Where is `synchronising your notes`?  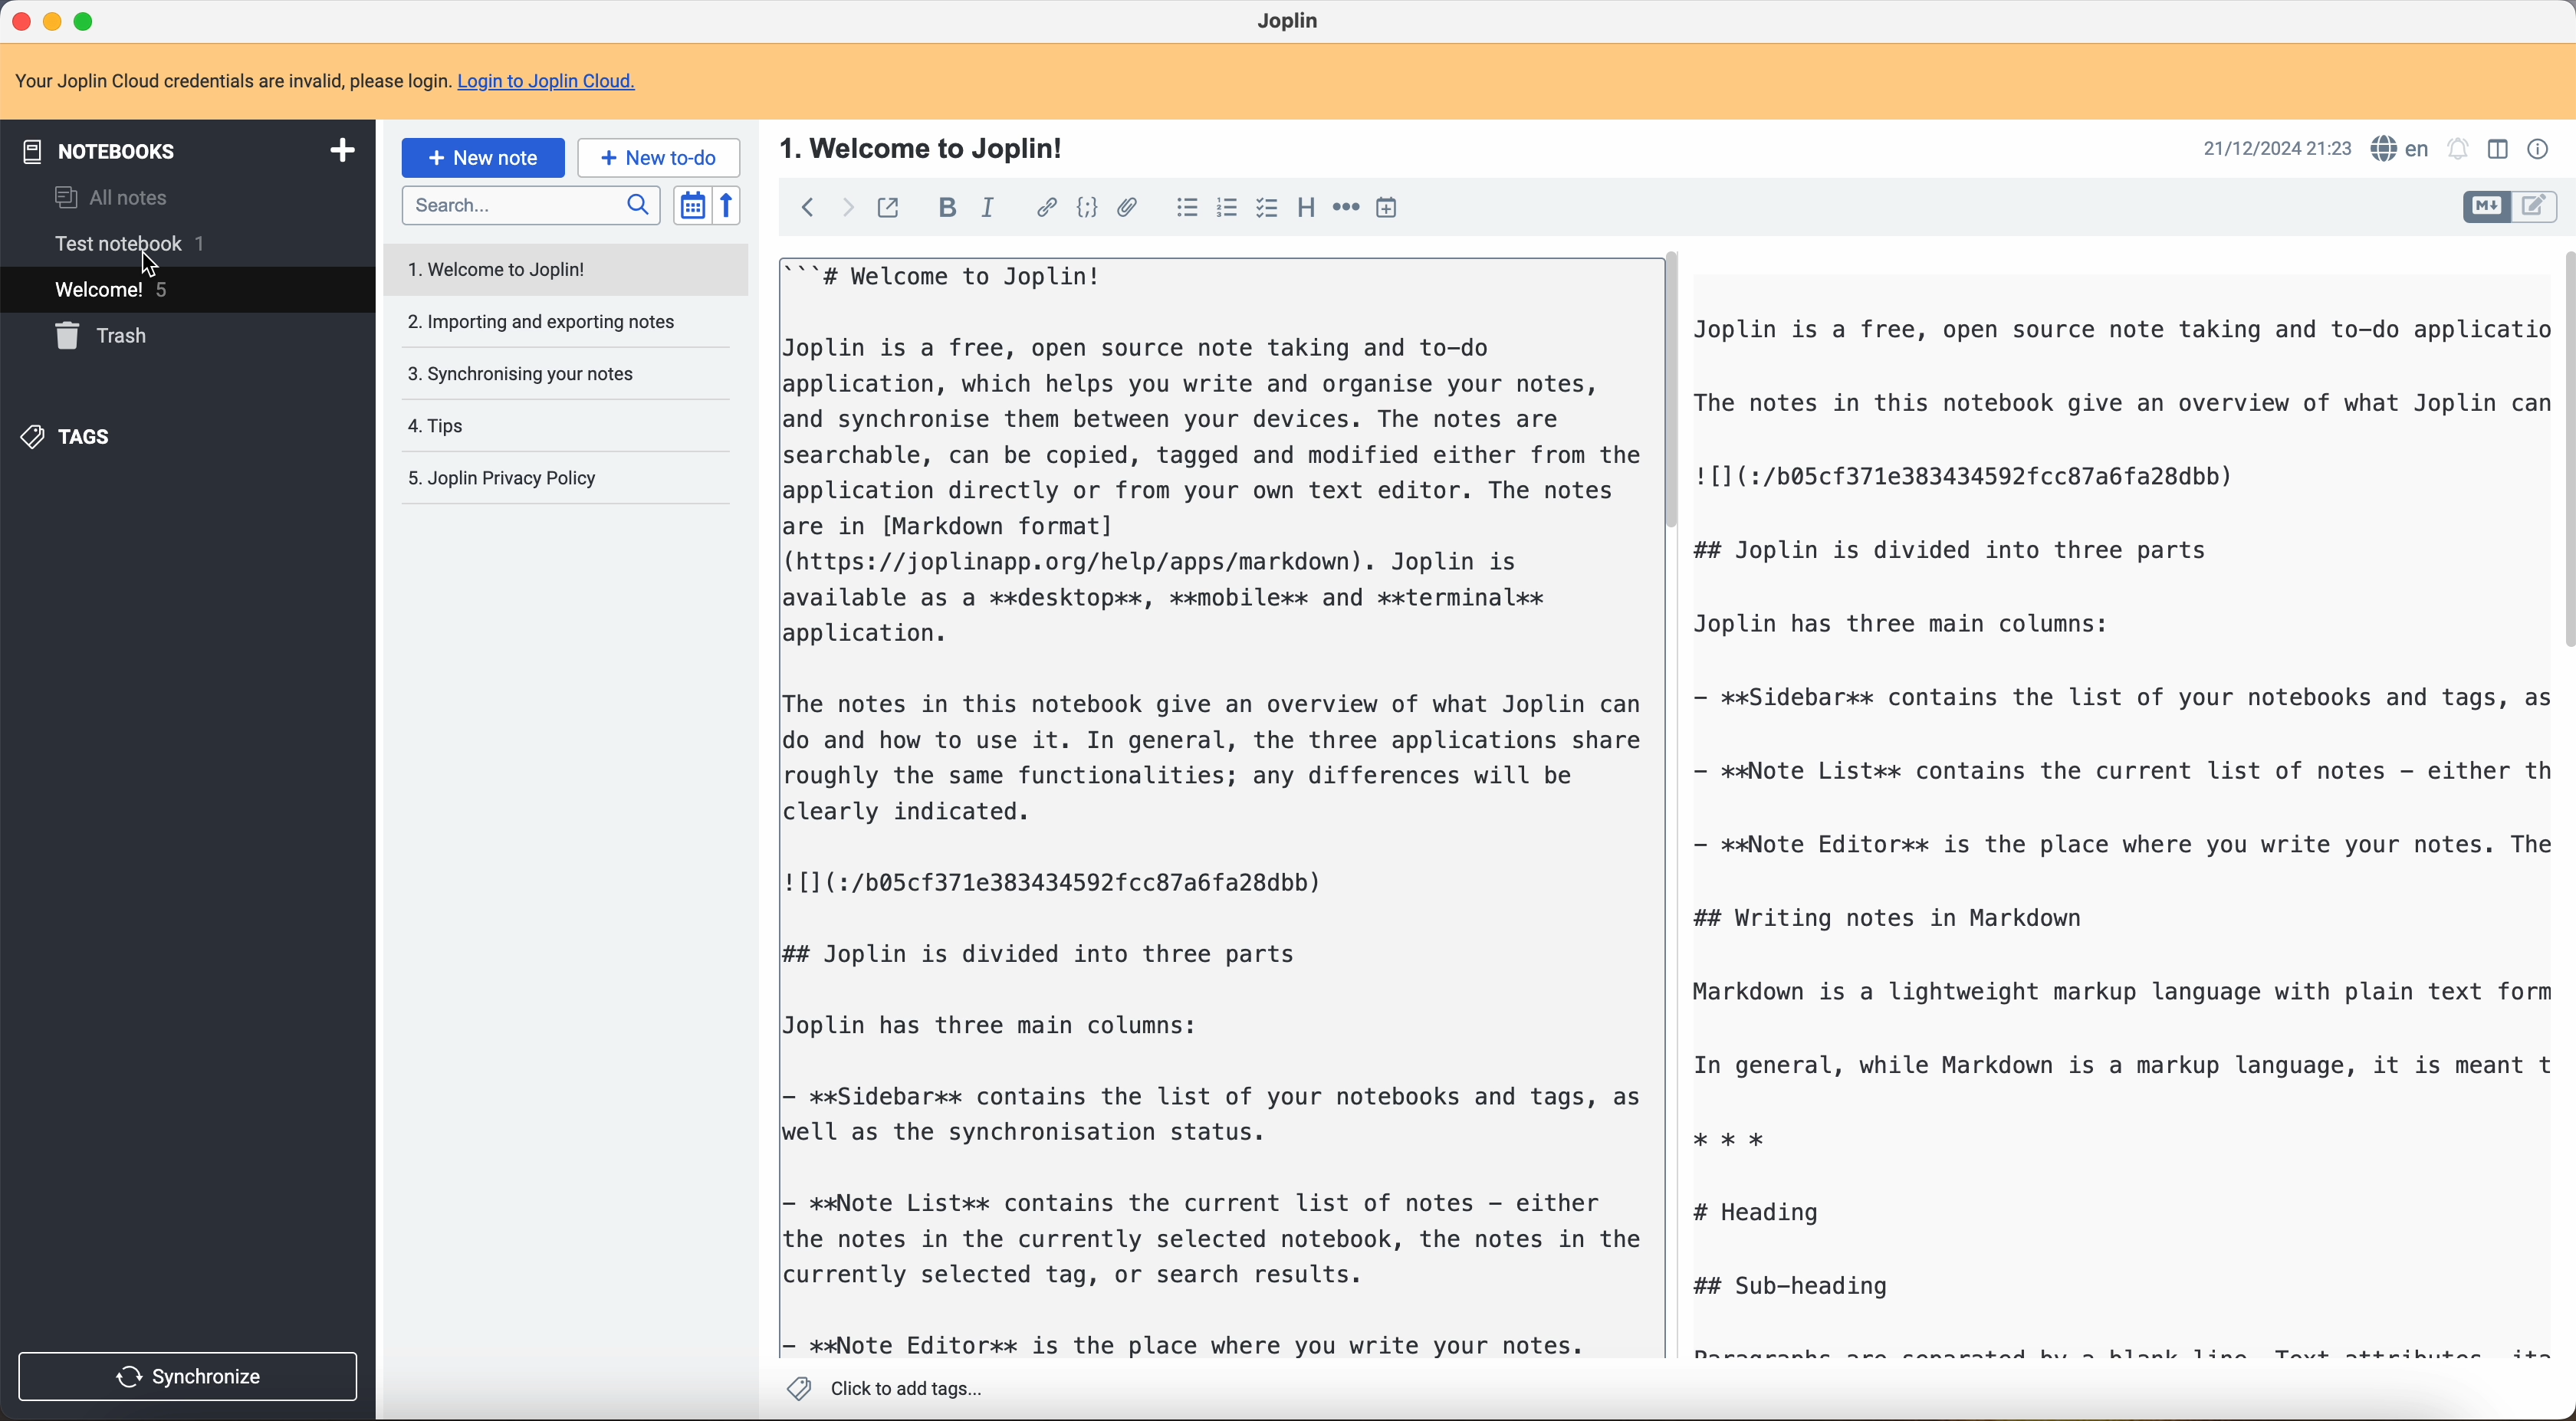 synchronising your notes is located at coordinates (523, 373).